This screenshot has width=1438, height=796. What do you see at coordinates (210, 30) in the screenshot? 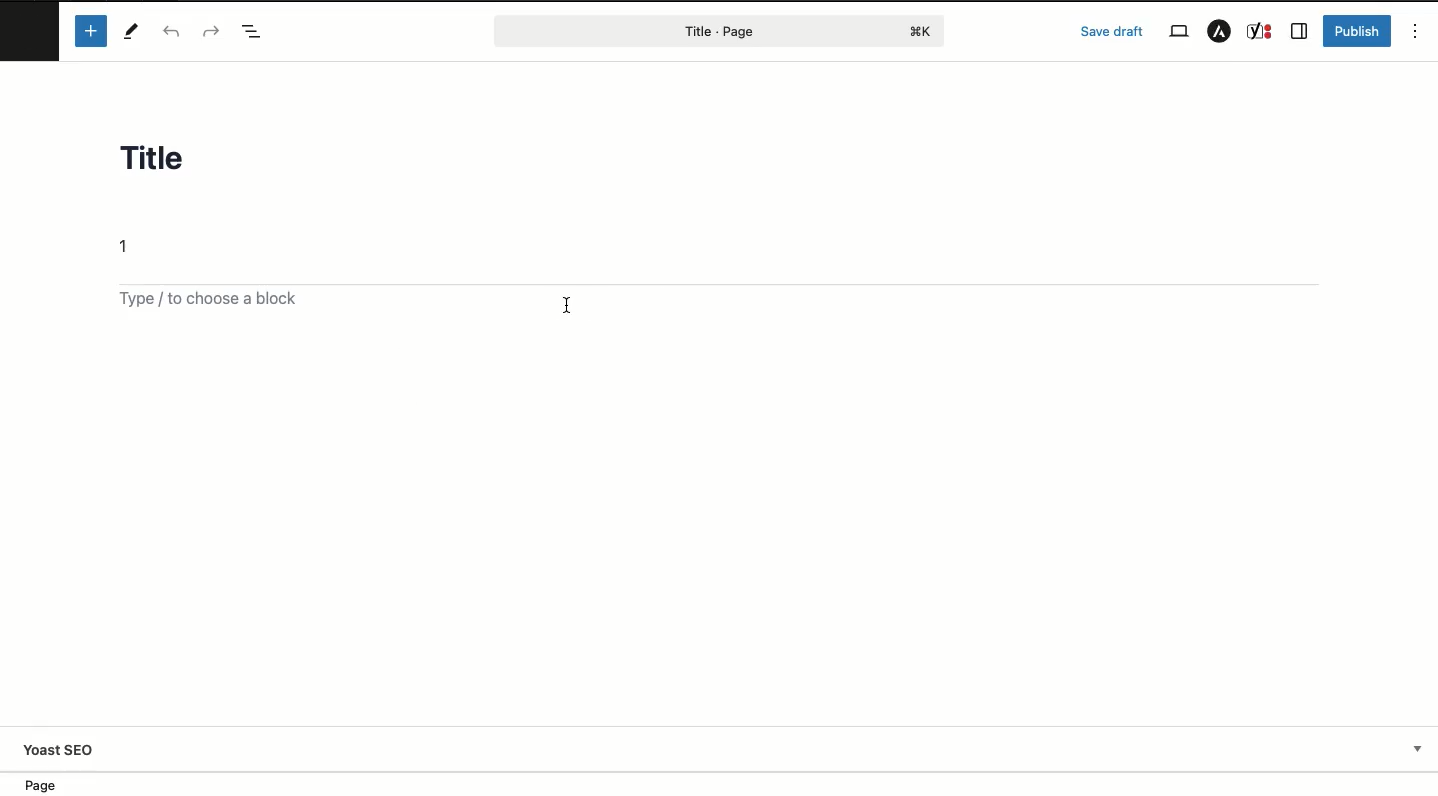
I see `Redo` at bounding box center [210, 30].